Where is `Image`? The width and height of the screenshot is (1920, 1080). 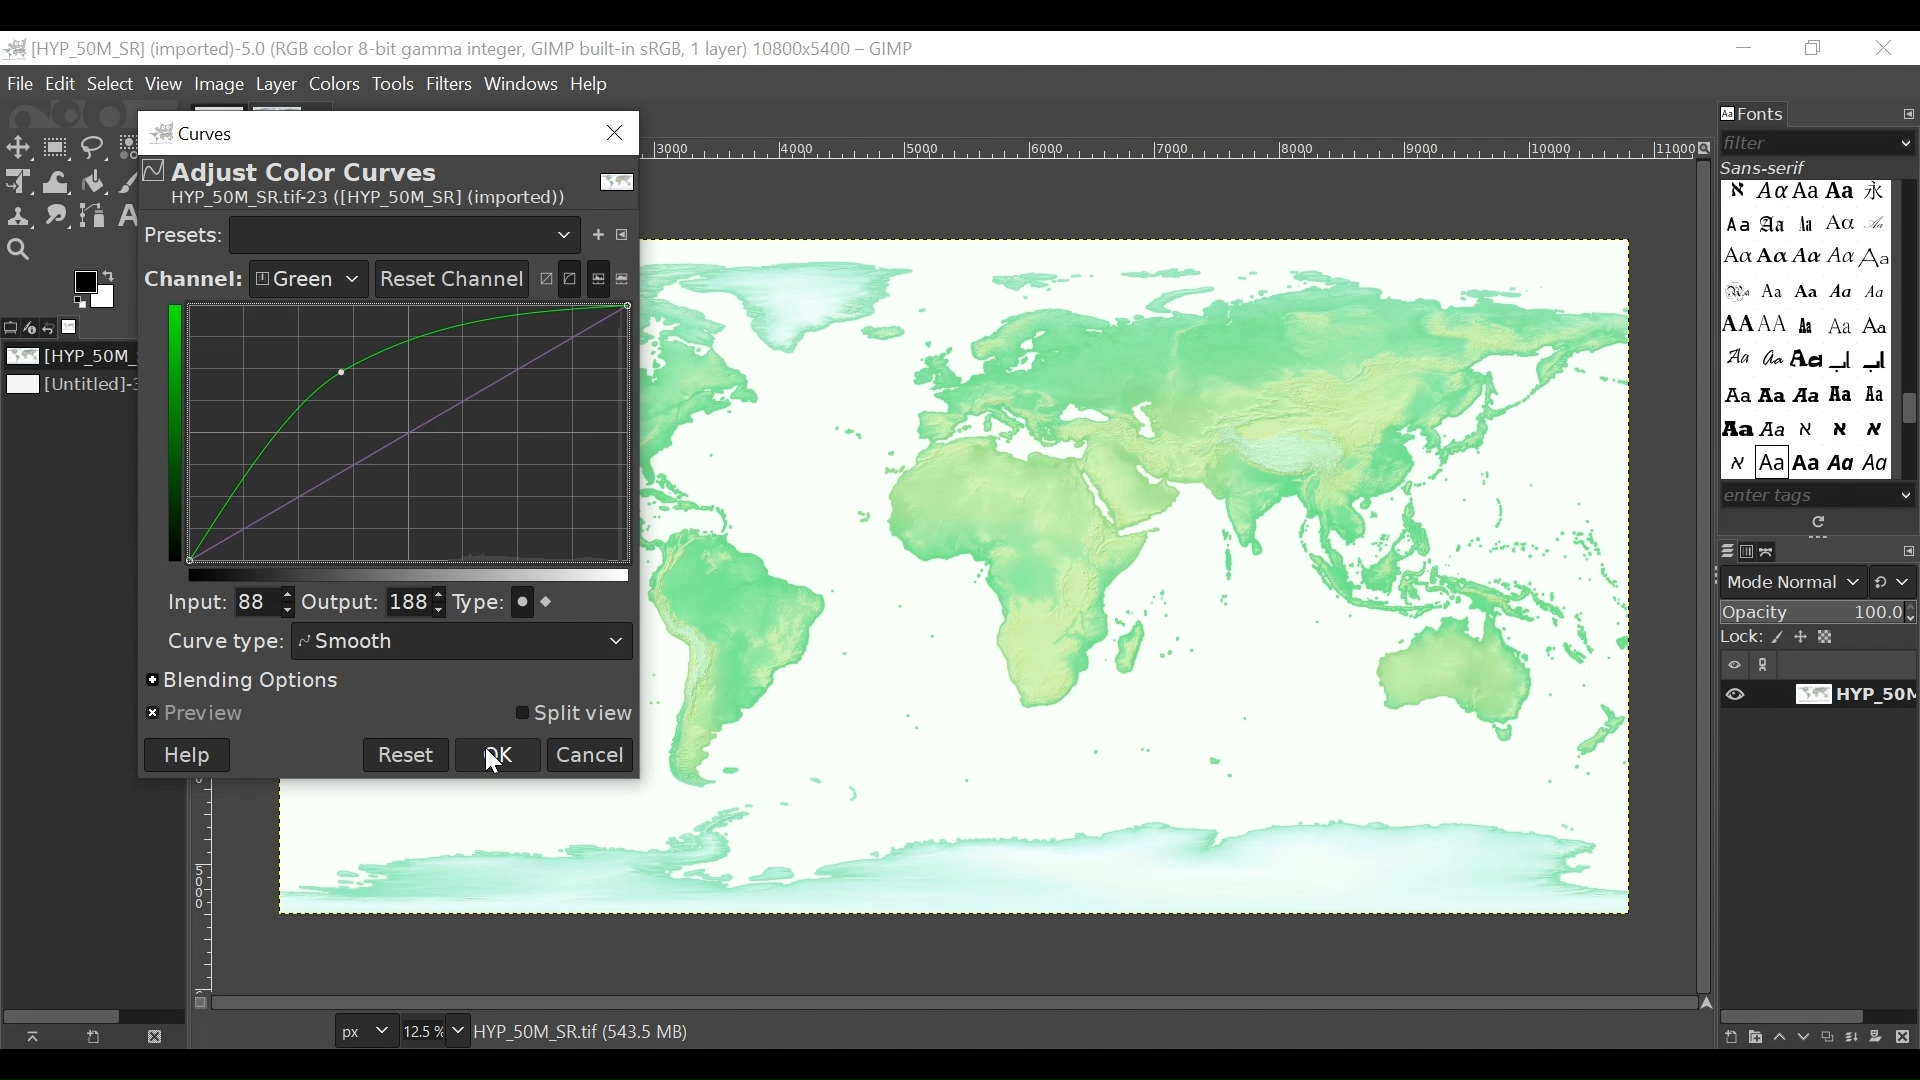
Image is located at coordinates (221, 85).